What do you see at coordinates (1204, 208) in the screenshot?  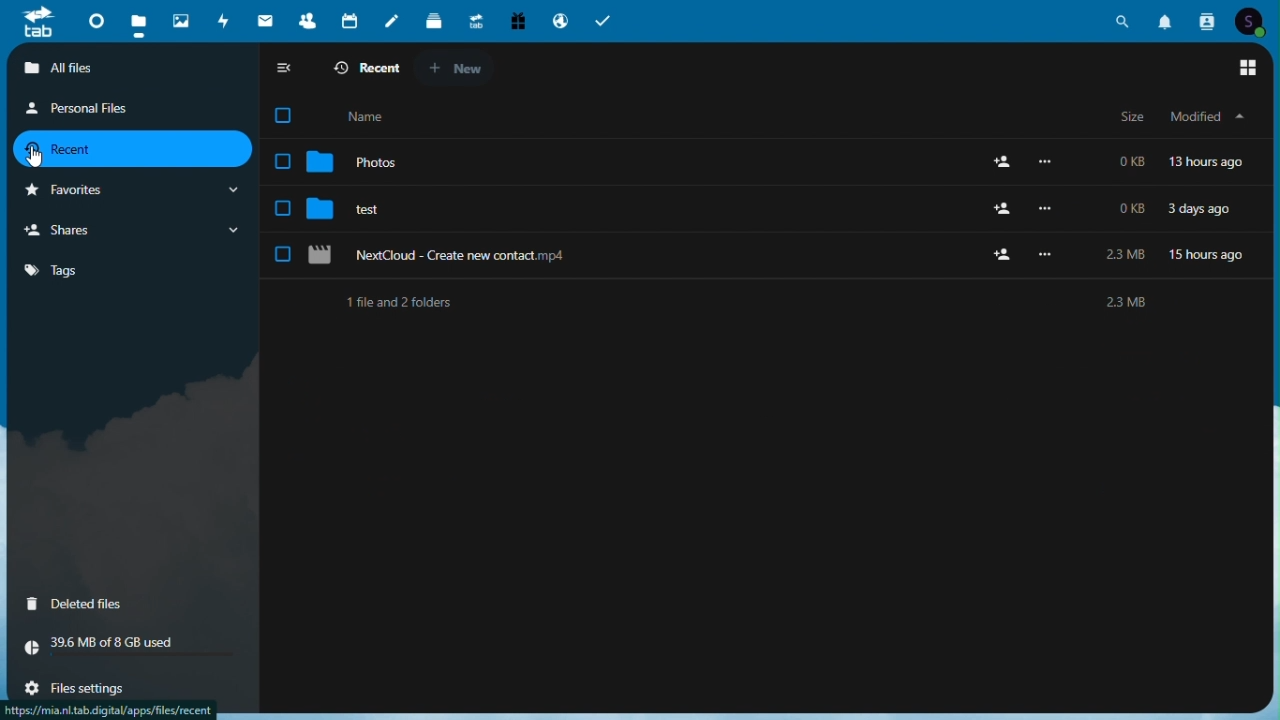 I see `3 days ago` at bounding box center [1204, 208].